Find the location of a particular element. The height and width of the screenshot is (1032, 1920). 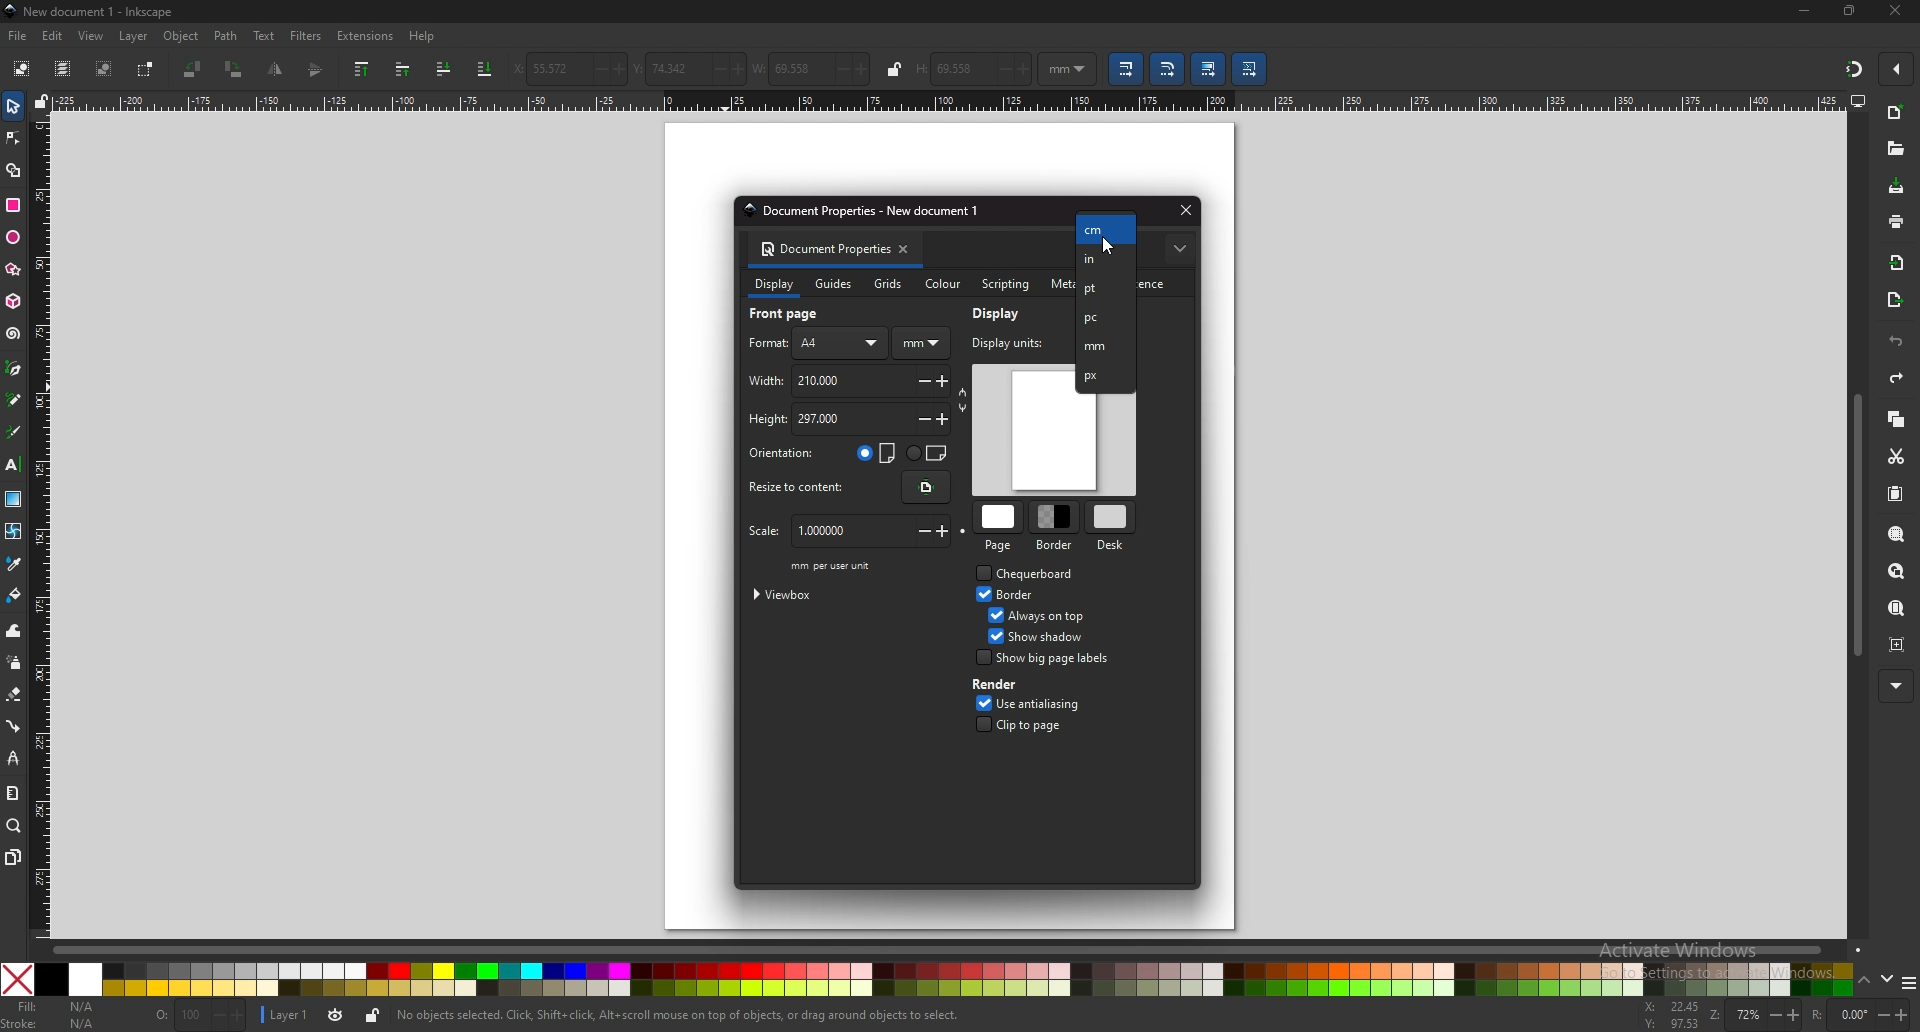

edit is located at coordinates (51, 36).